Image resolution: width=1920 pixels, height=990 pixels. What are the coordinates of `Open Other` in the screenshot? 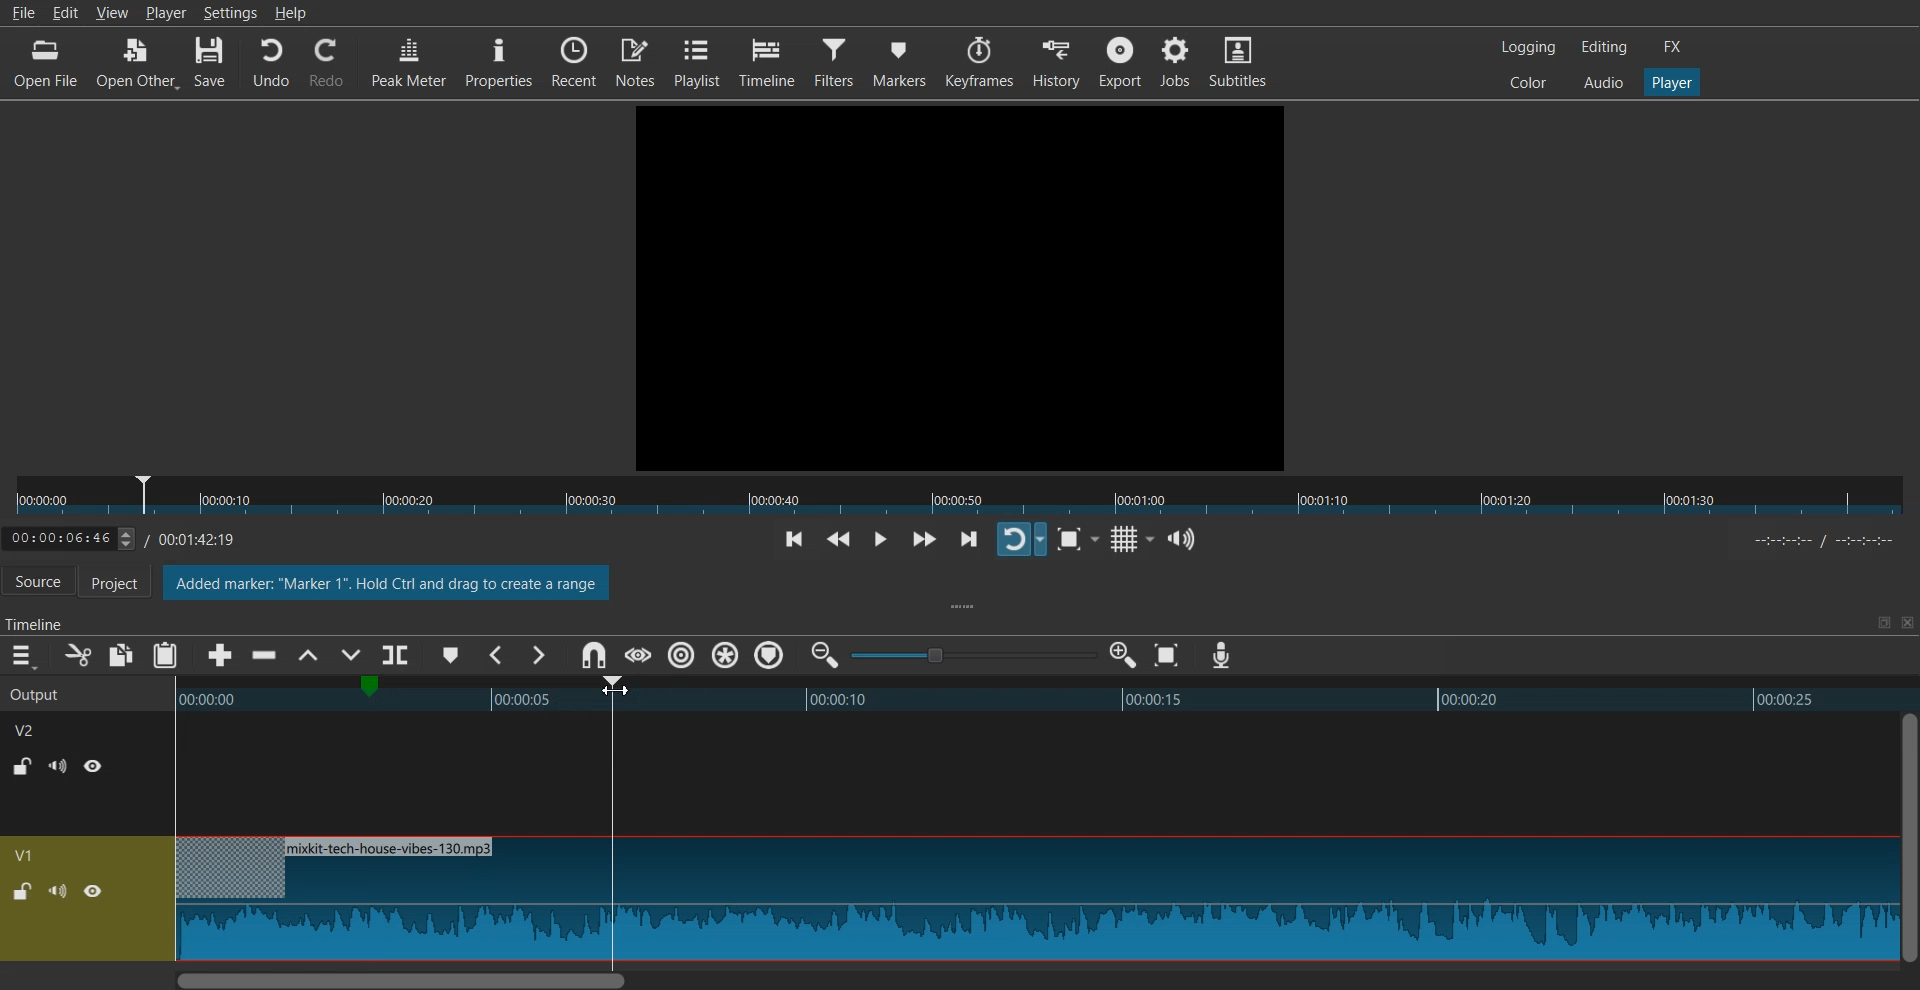 It's located at (137, 64).